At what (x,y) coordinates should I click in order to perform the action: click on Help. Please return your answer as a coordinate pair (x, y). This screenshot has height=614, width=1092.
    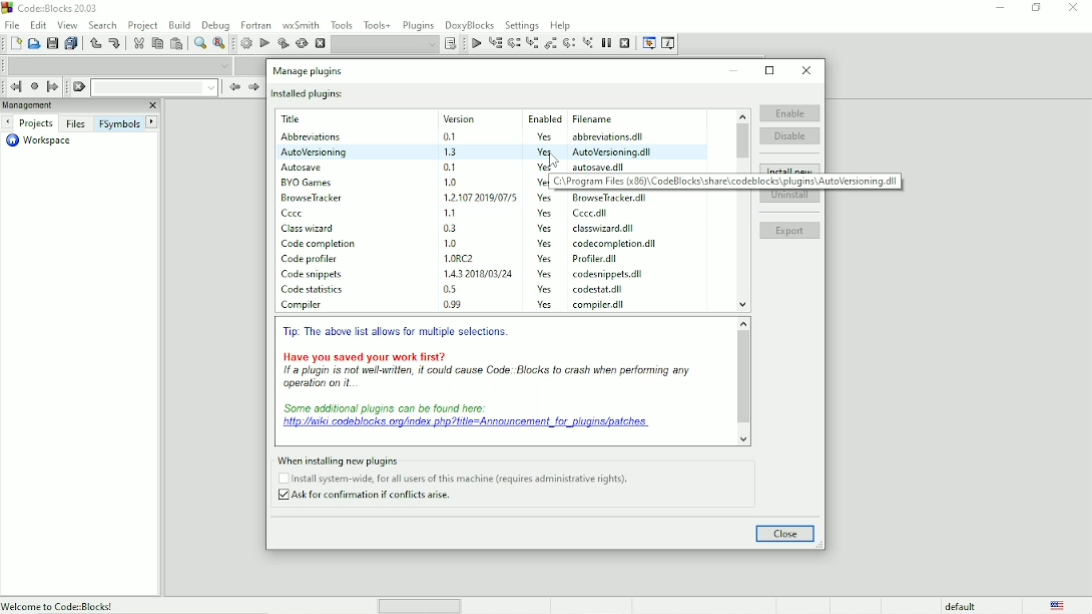
    Looking at the image, I should click on (561, 24).